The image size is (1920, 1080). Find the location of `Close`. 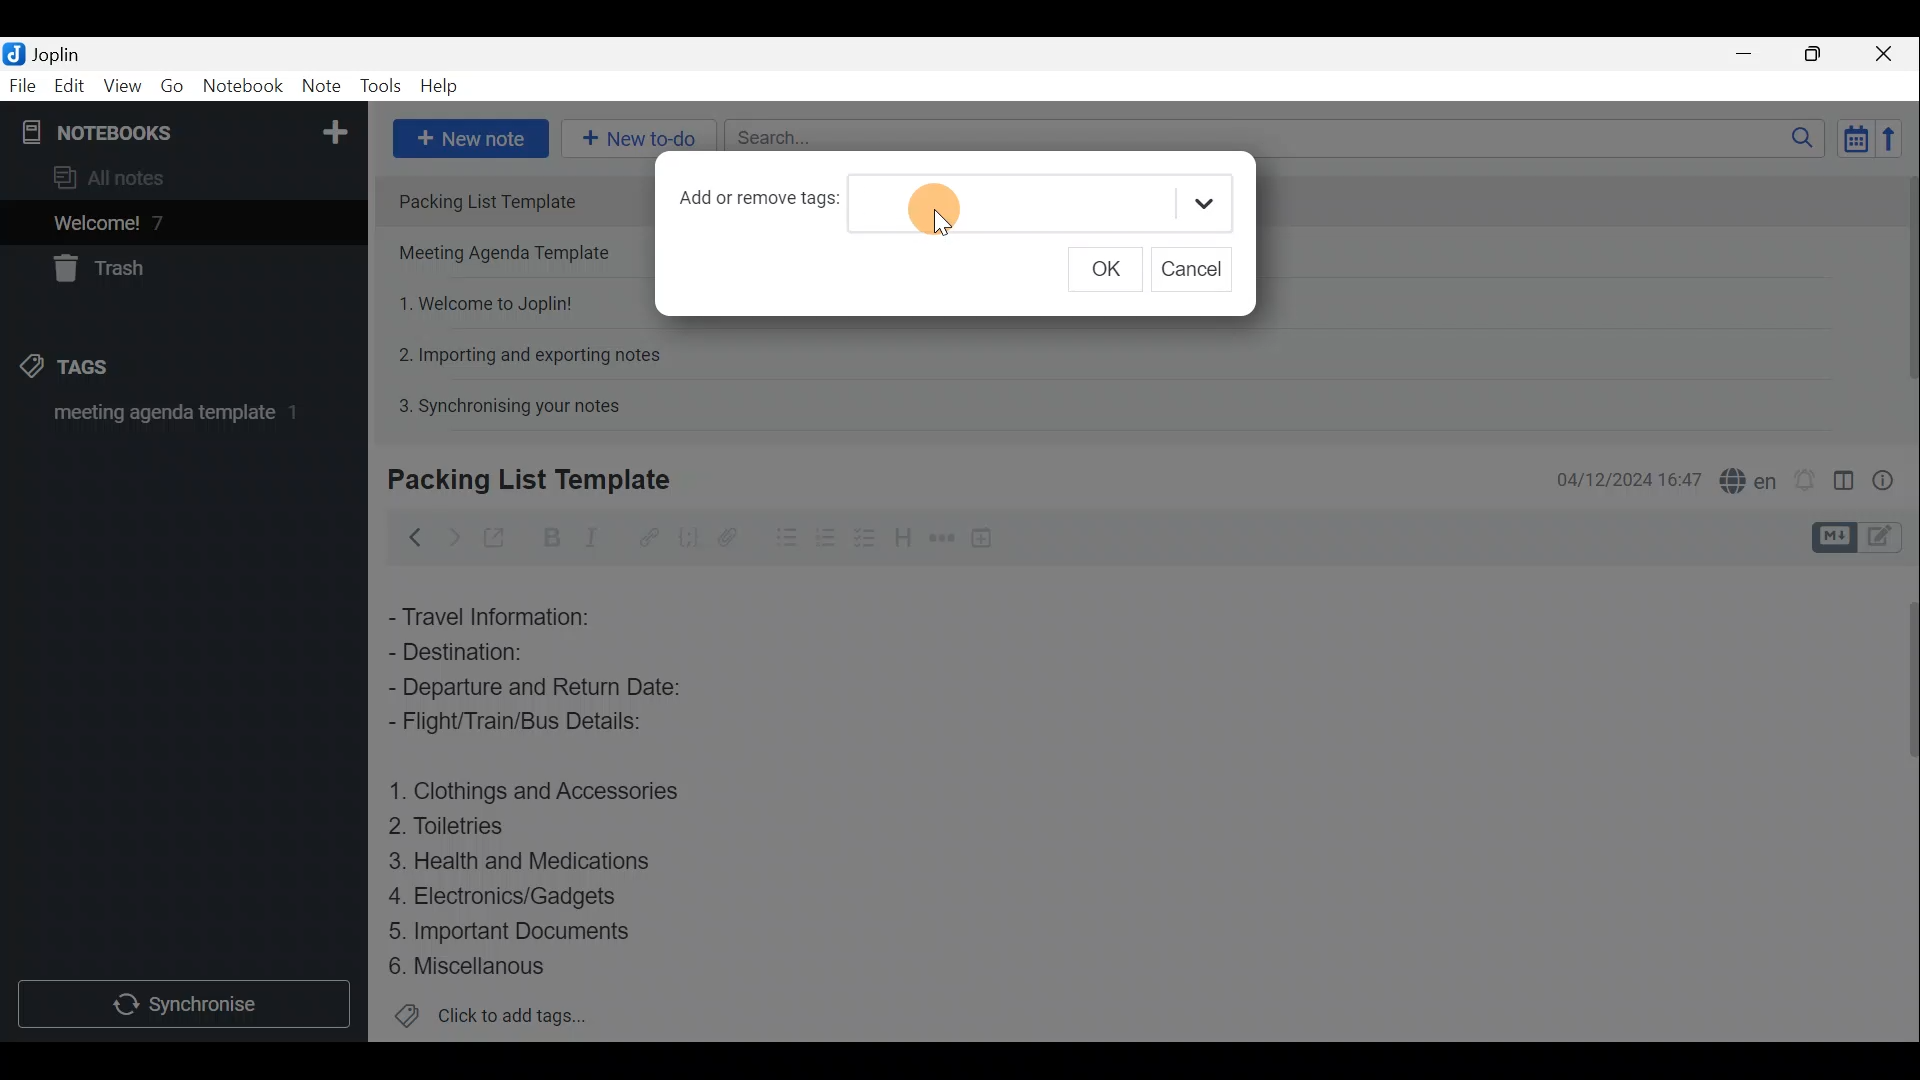

Close is located at coordinates (1890, 53).